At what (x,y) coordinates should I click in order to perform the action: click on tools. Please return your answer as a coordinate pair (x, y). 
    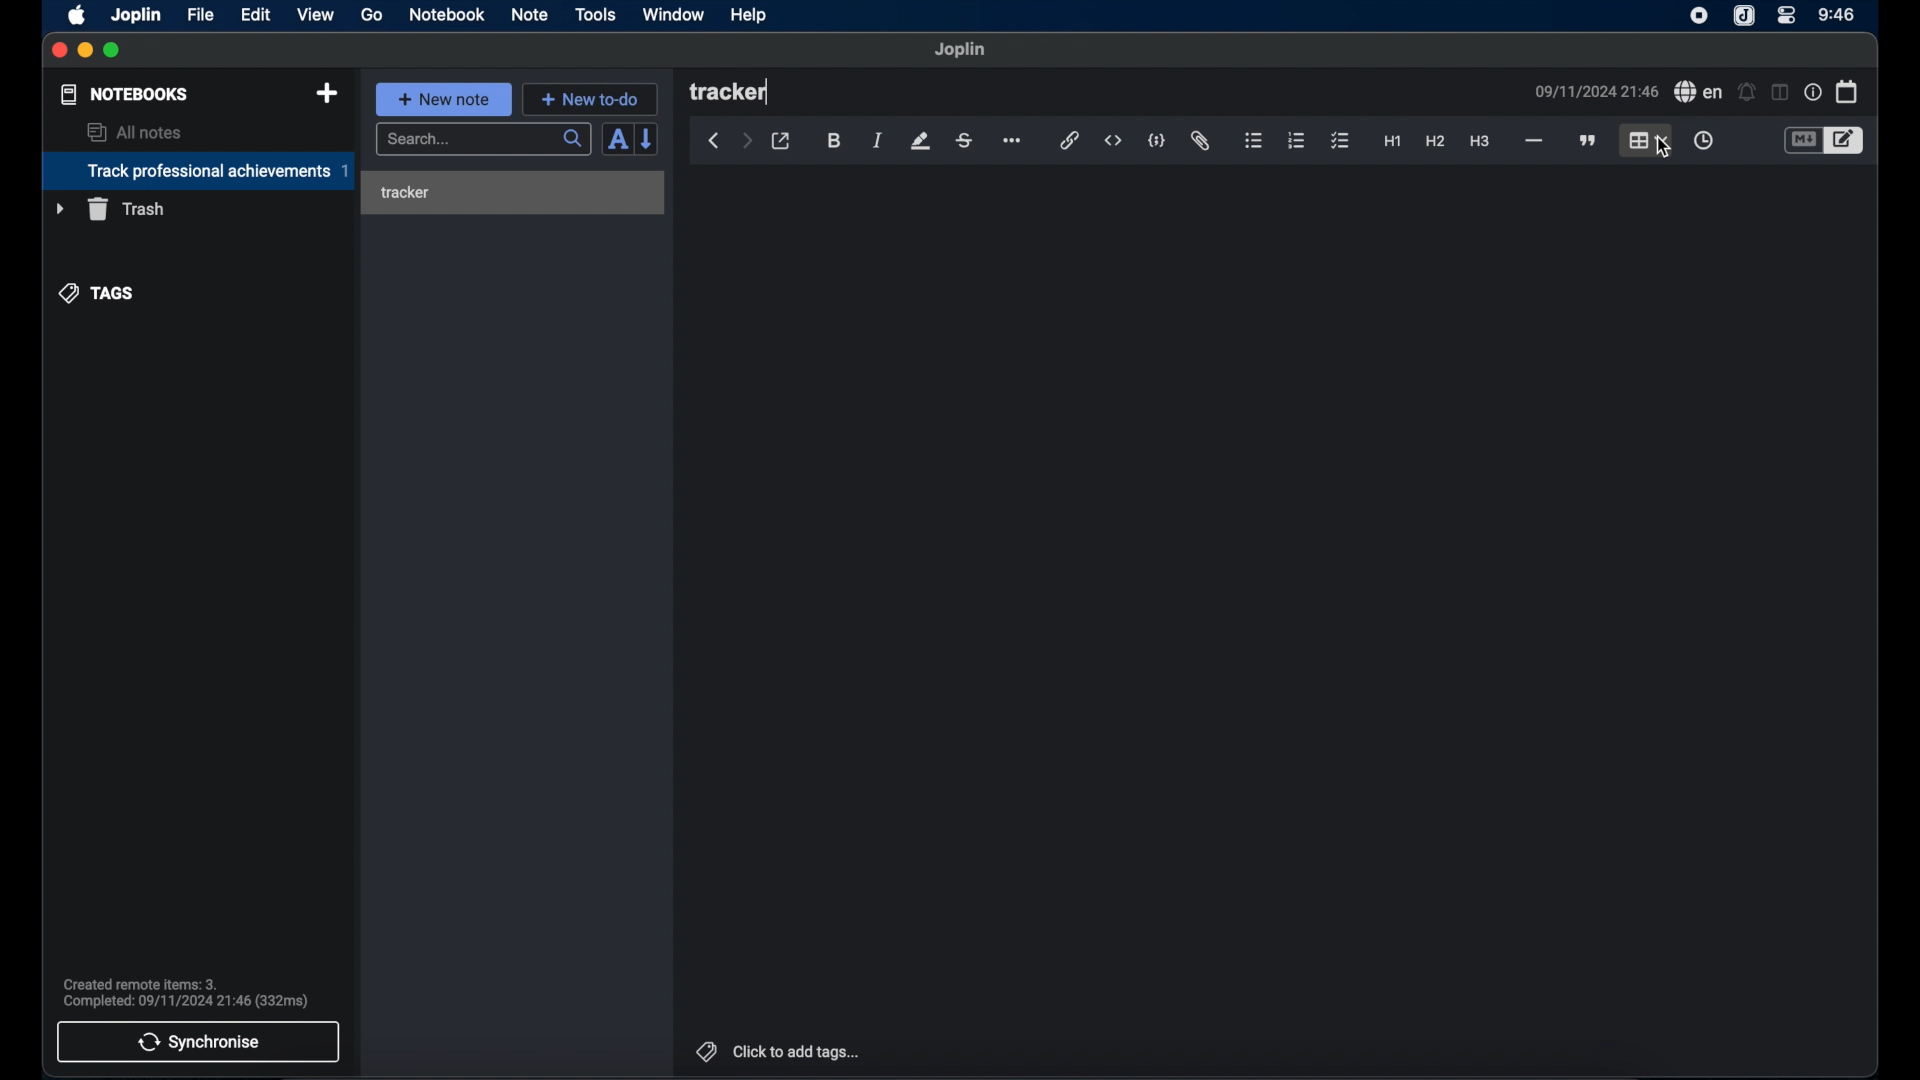
    Looking at the image, I should click on (596, 15).